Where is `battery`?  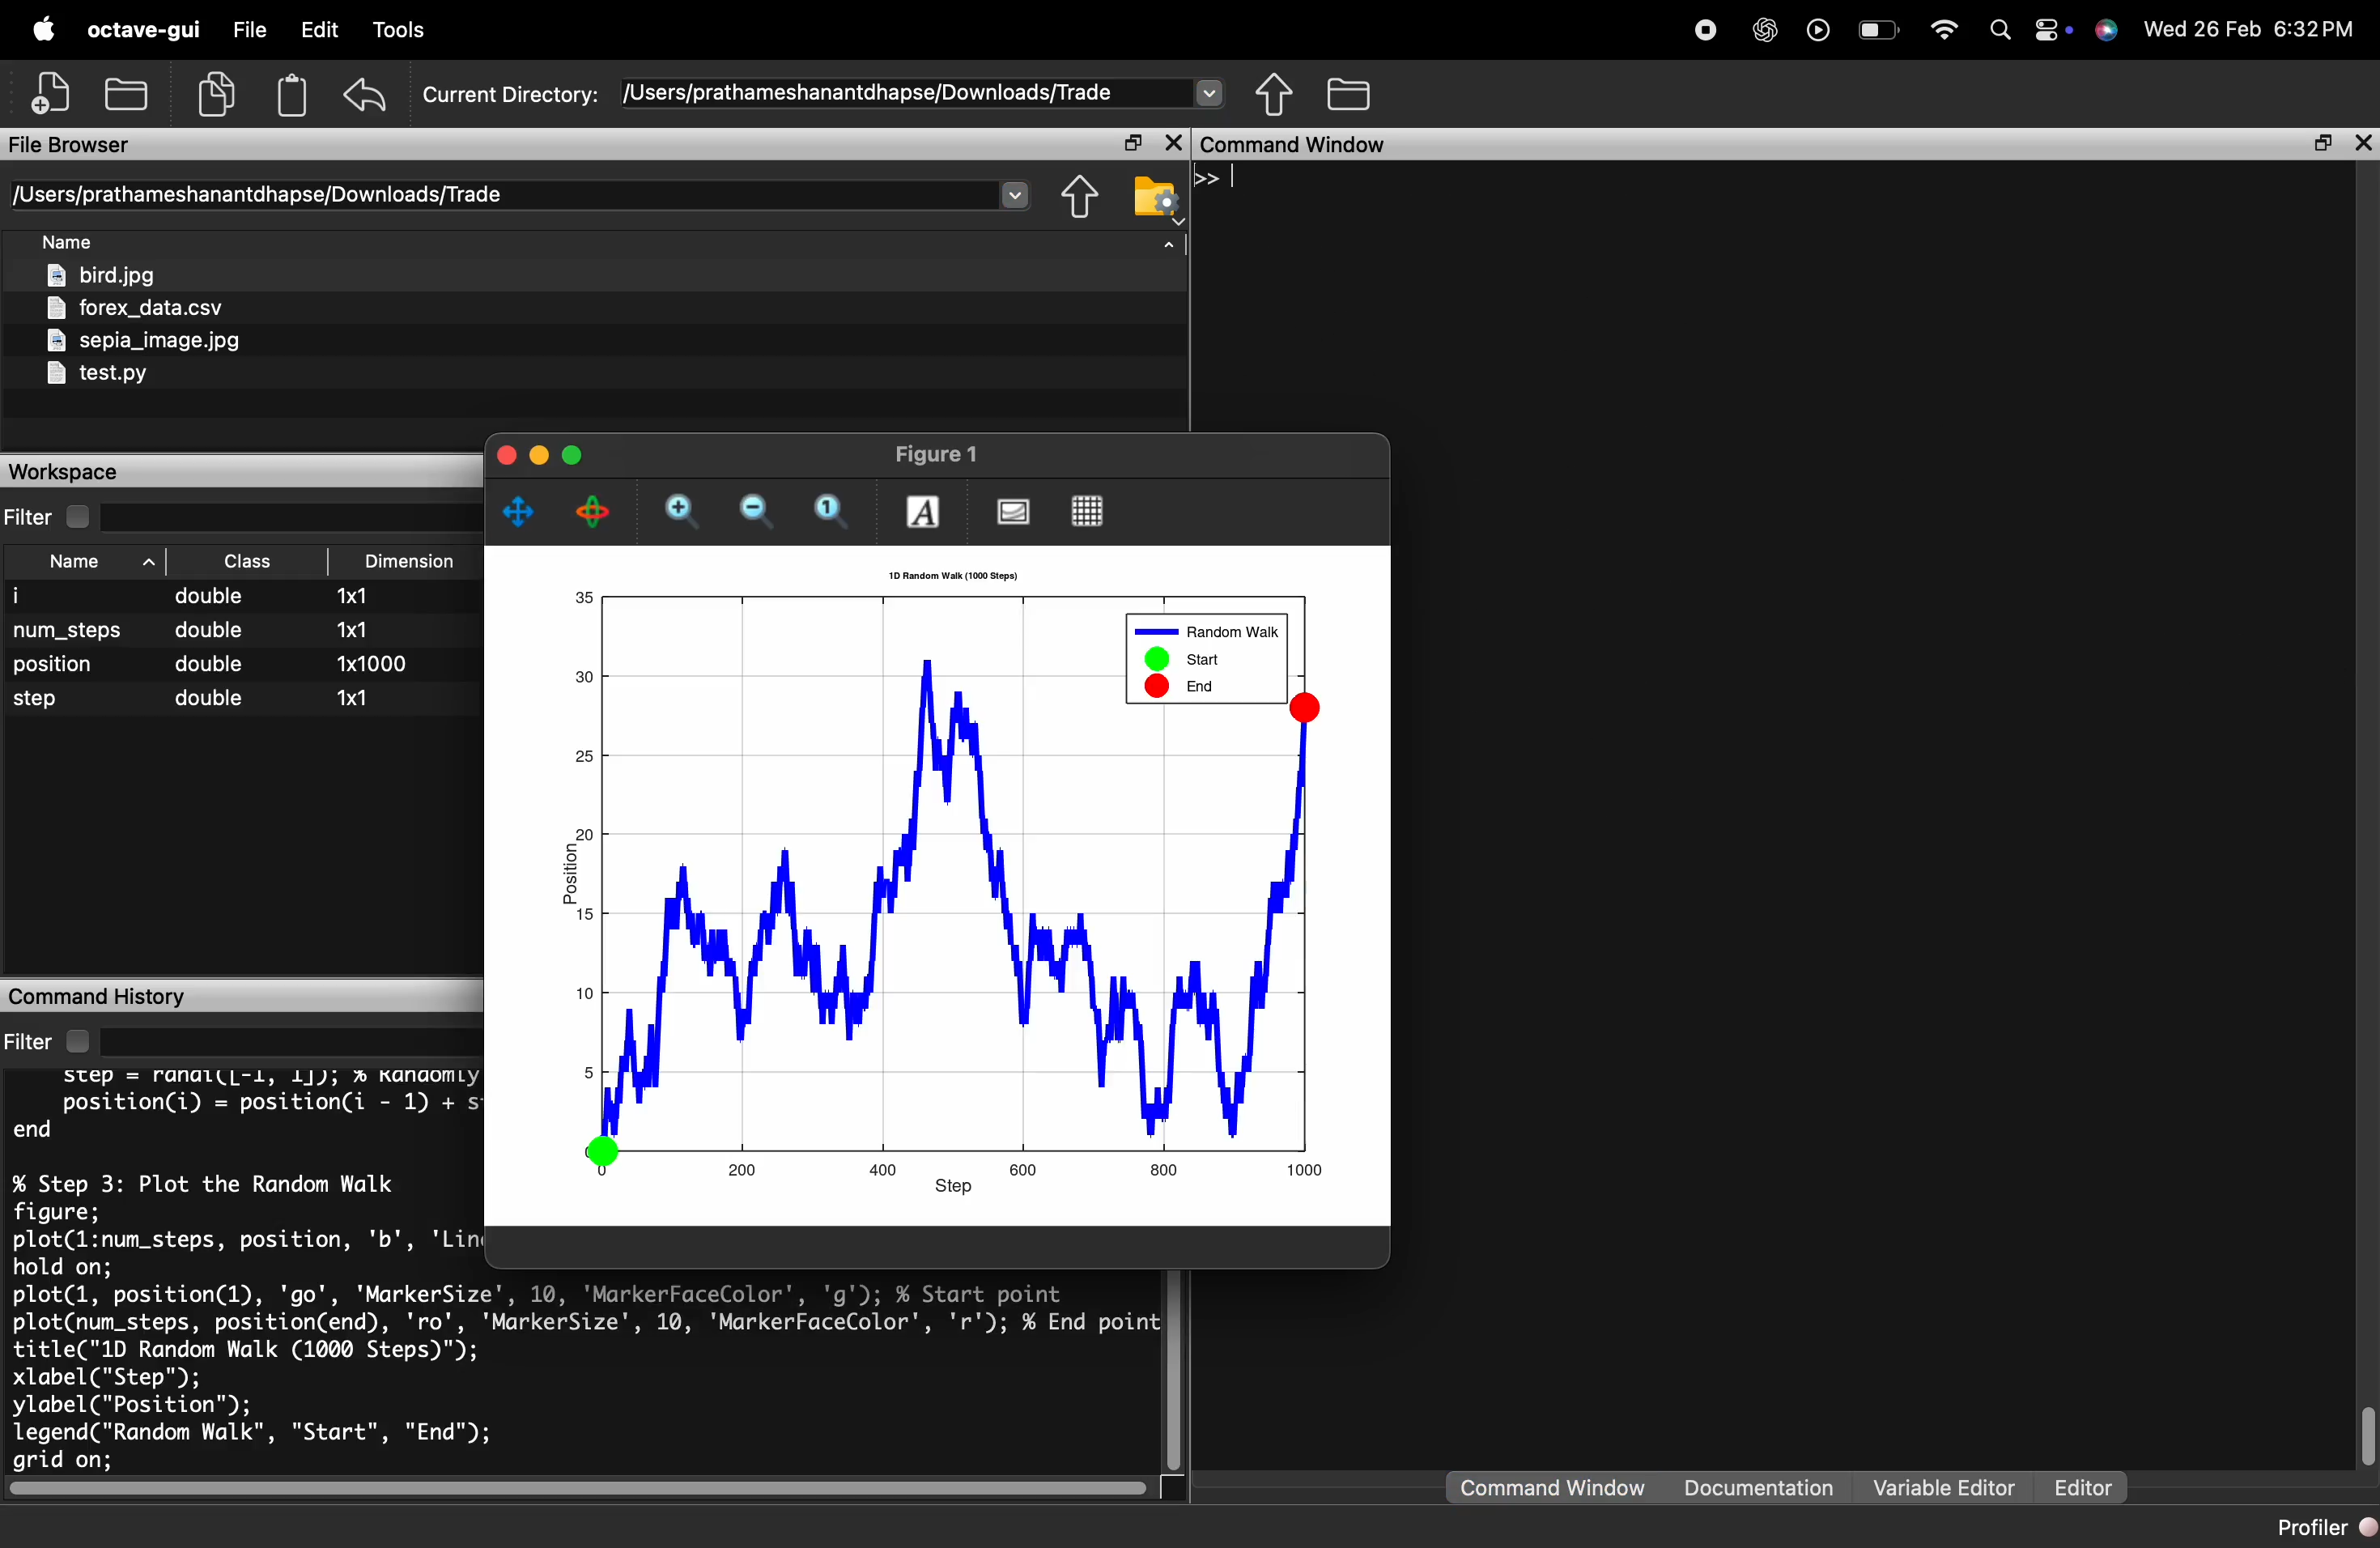 battery is located at coordinates (1880, 33).